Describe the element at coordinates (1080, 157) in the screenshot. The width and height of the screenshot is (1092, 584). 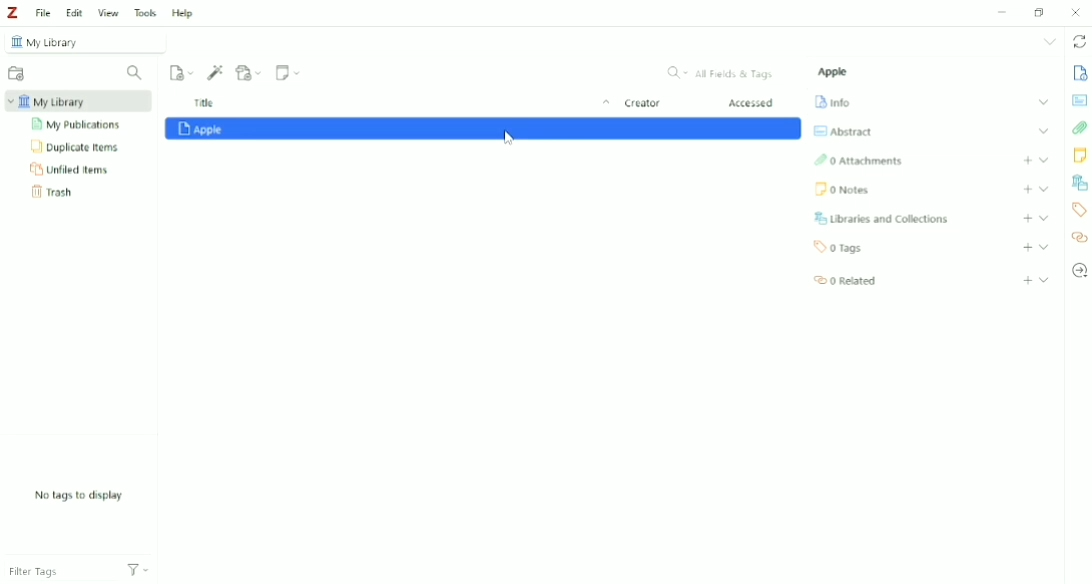
I see `Notes` at that location.